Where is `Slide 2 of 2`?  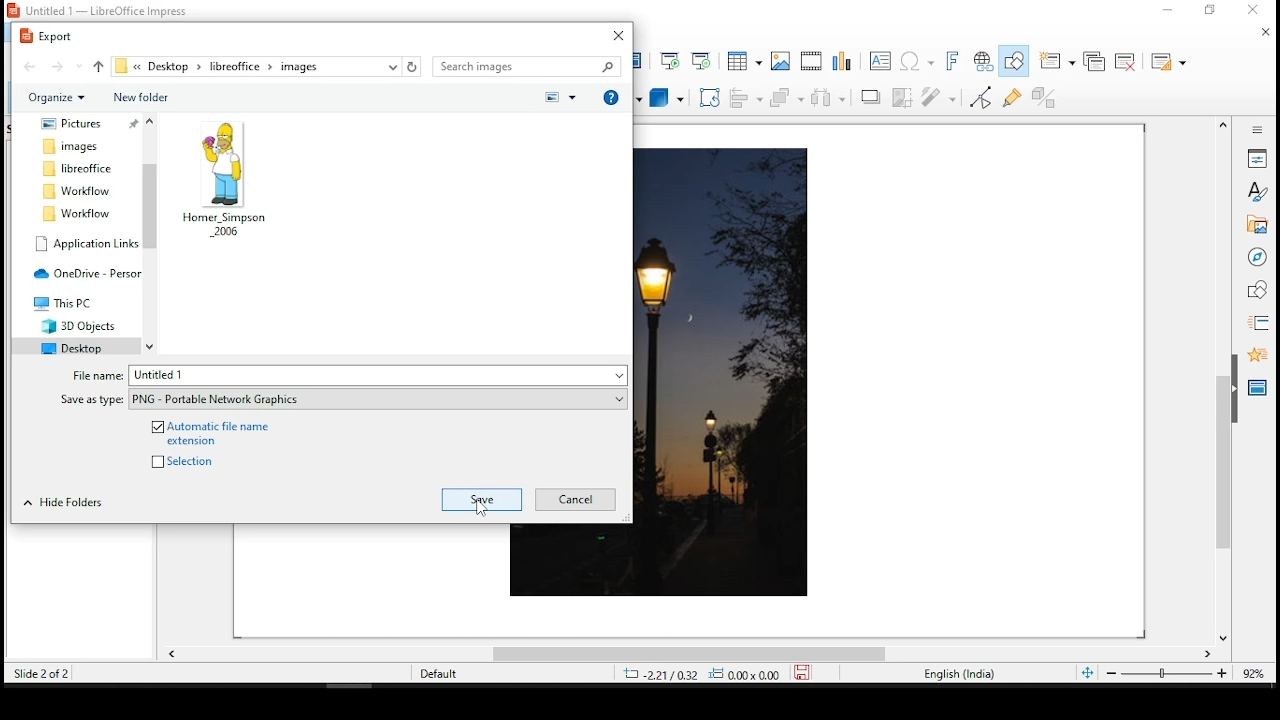 Slide 2 of 2 is located at coordinates (38, 673).